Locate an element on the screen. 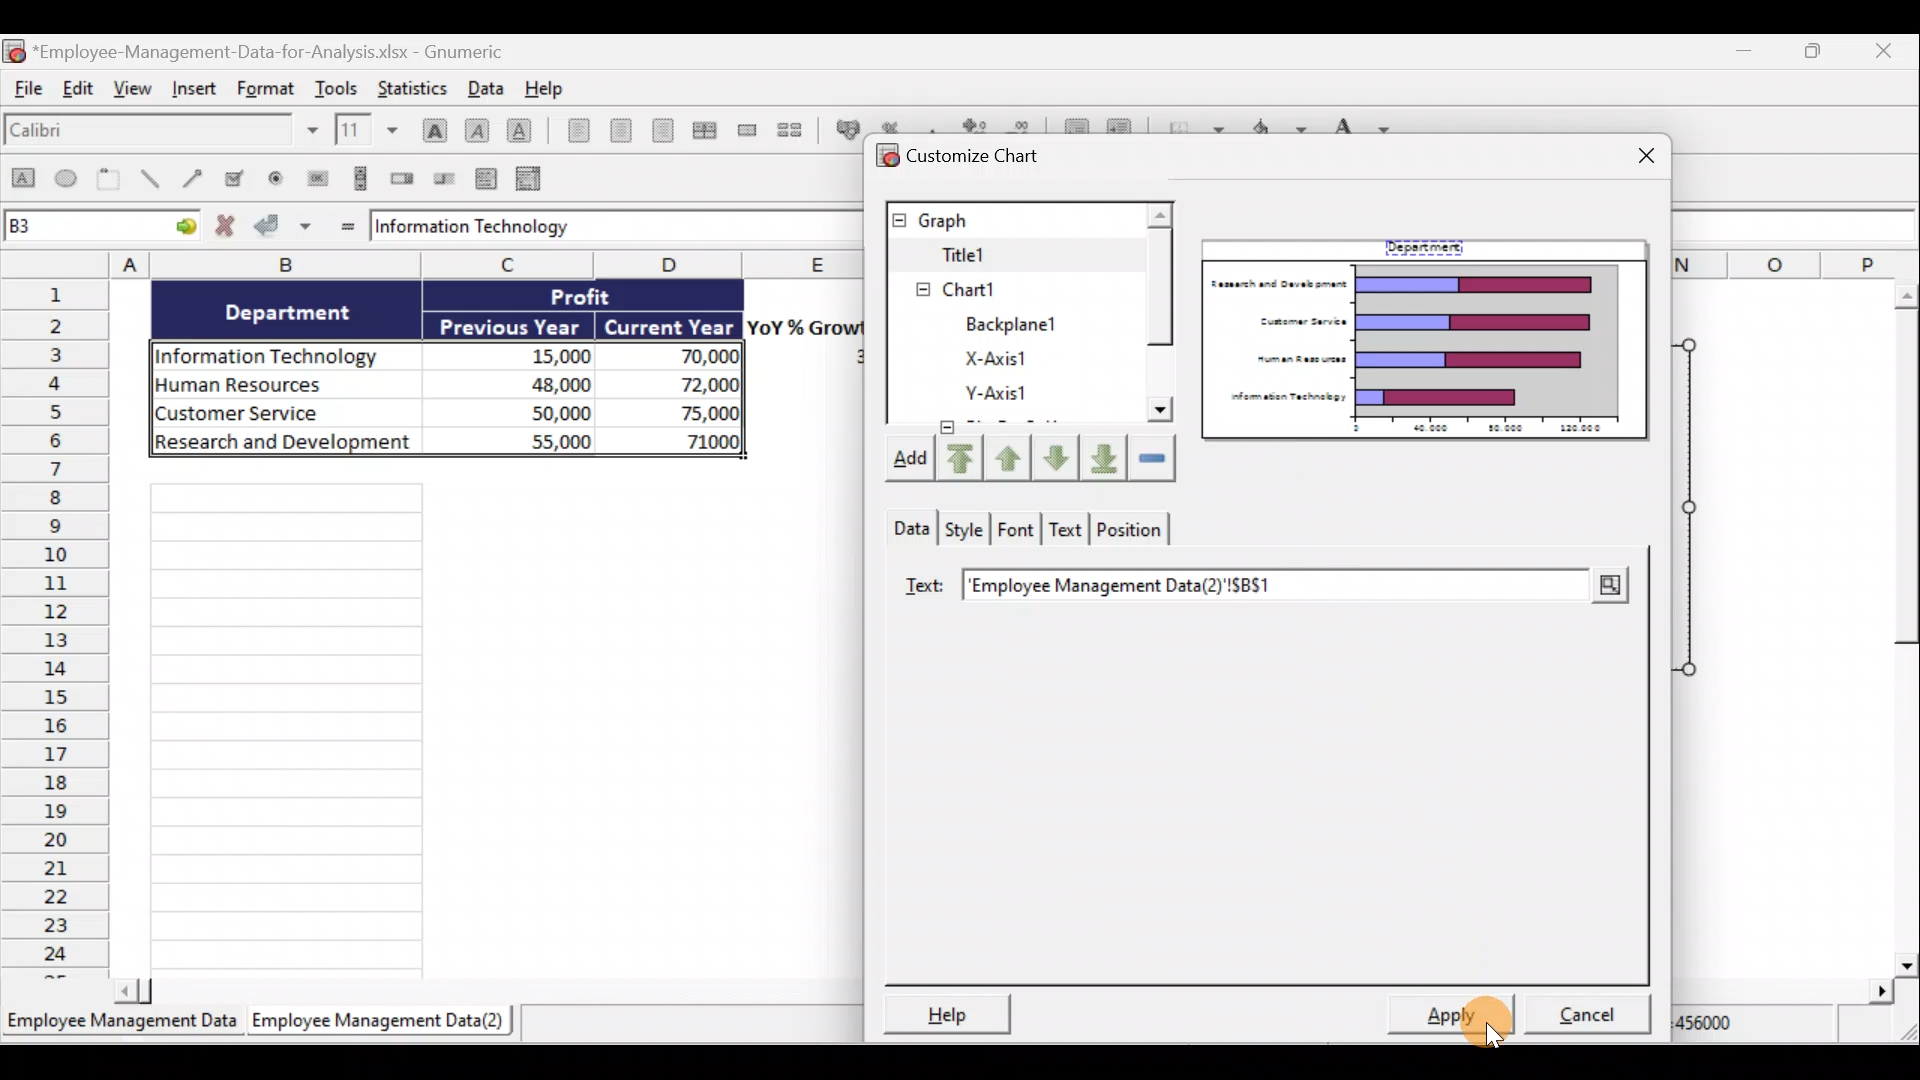 This screenshot has width=1920, height=1080. Data is located at coordinates (906, 530).